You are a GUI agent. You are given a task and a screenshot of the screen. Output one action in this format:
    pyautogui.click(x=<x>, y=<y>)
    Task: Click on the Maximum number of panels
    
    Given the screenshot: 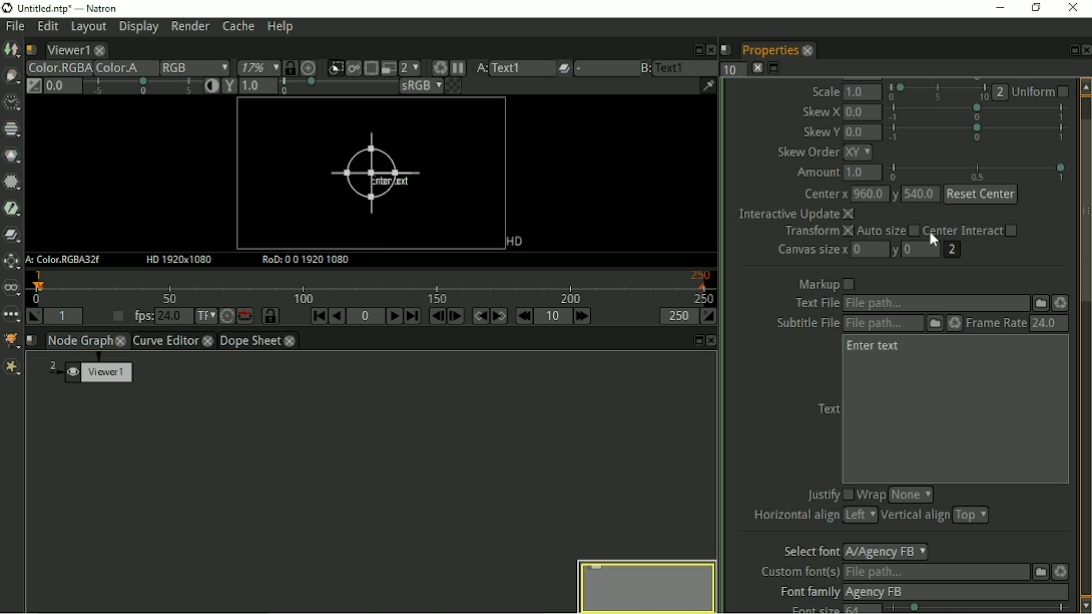 What is the action you would take?
    pyautogui.click(x=733, y=69)
    